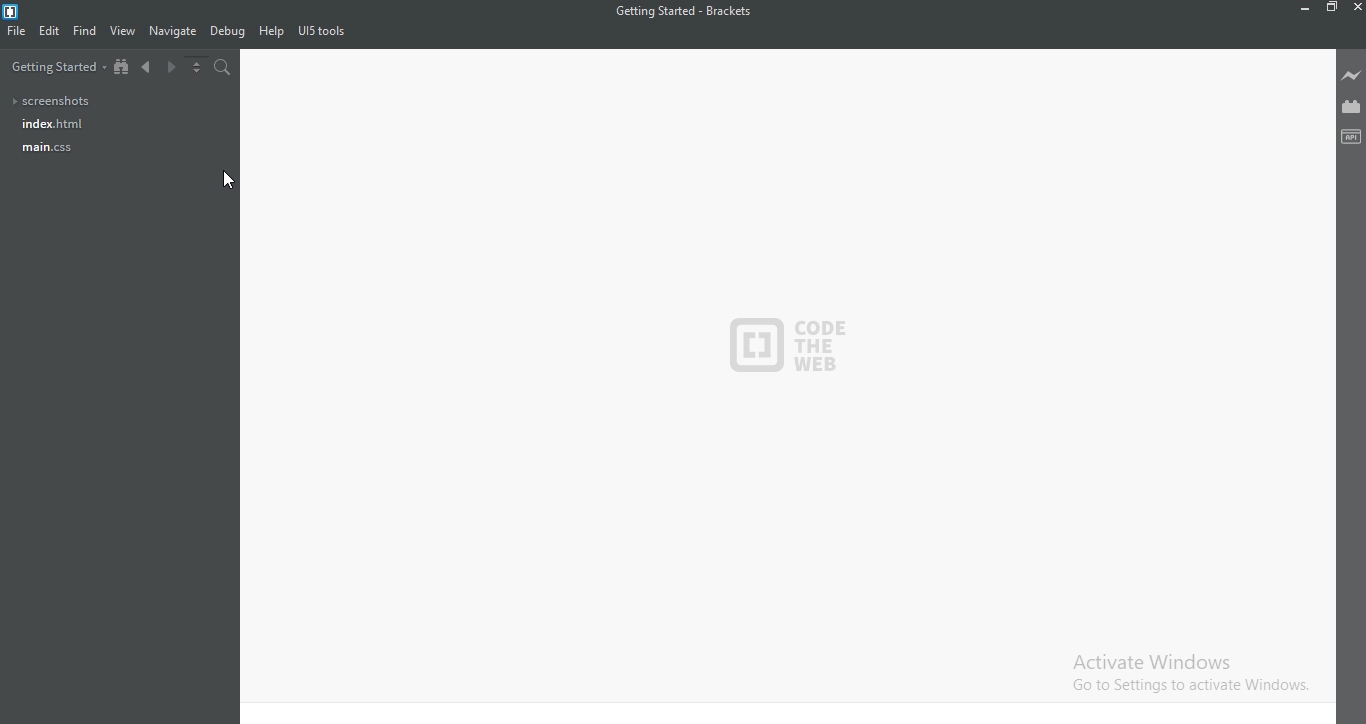 This screenshot has height=724, width=1366. What do you see at coordinates (1351, 135) in the screenshot?
I see `toolbox` at bounding box center [1351, 135].